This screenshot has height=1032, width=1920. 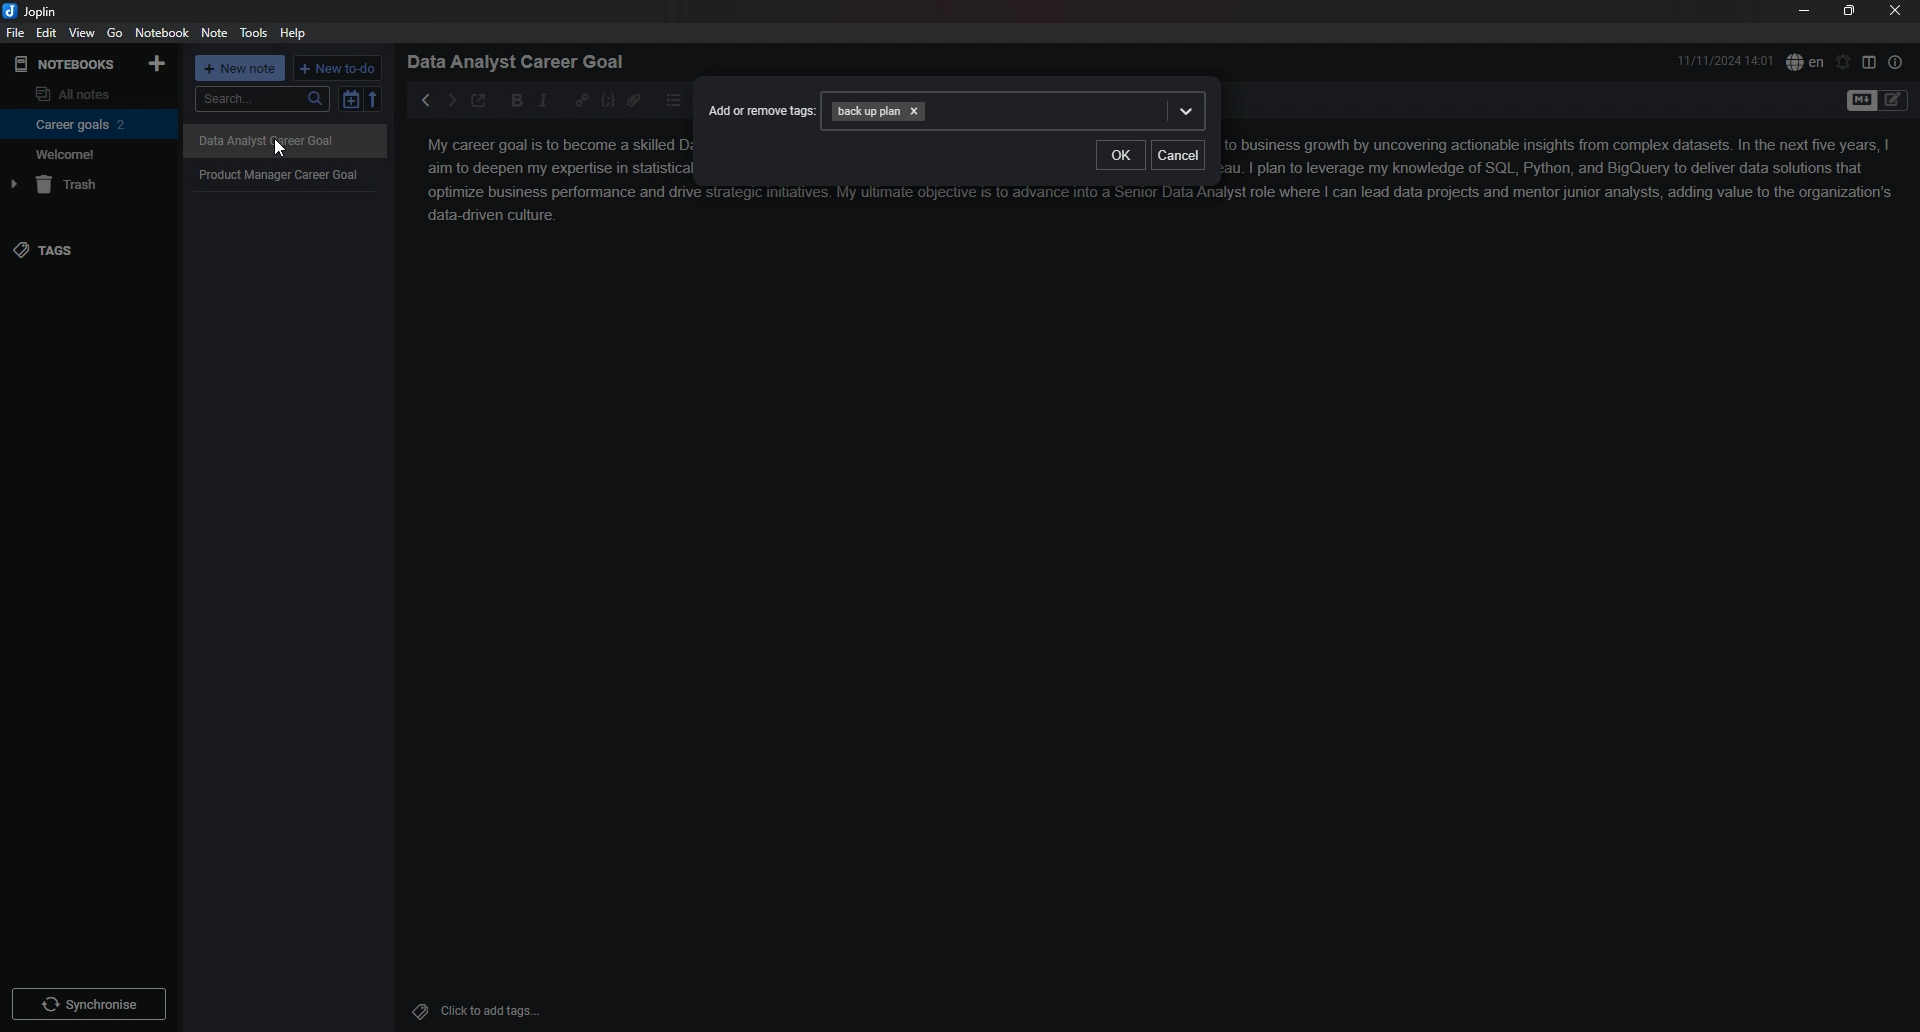 What do you see at coordinates (336, 68) in the screenshot?
I see `+ new to do` at bounding box center [336, 68].